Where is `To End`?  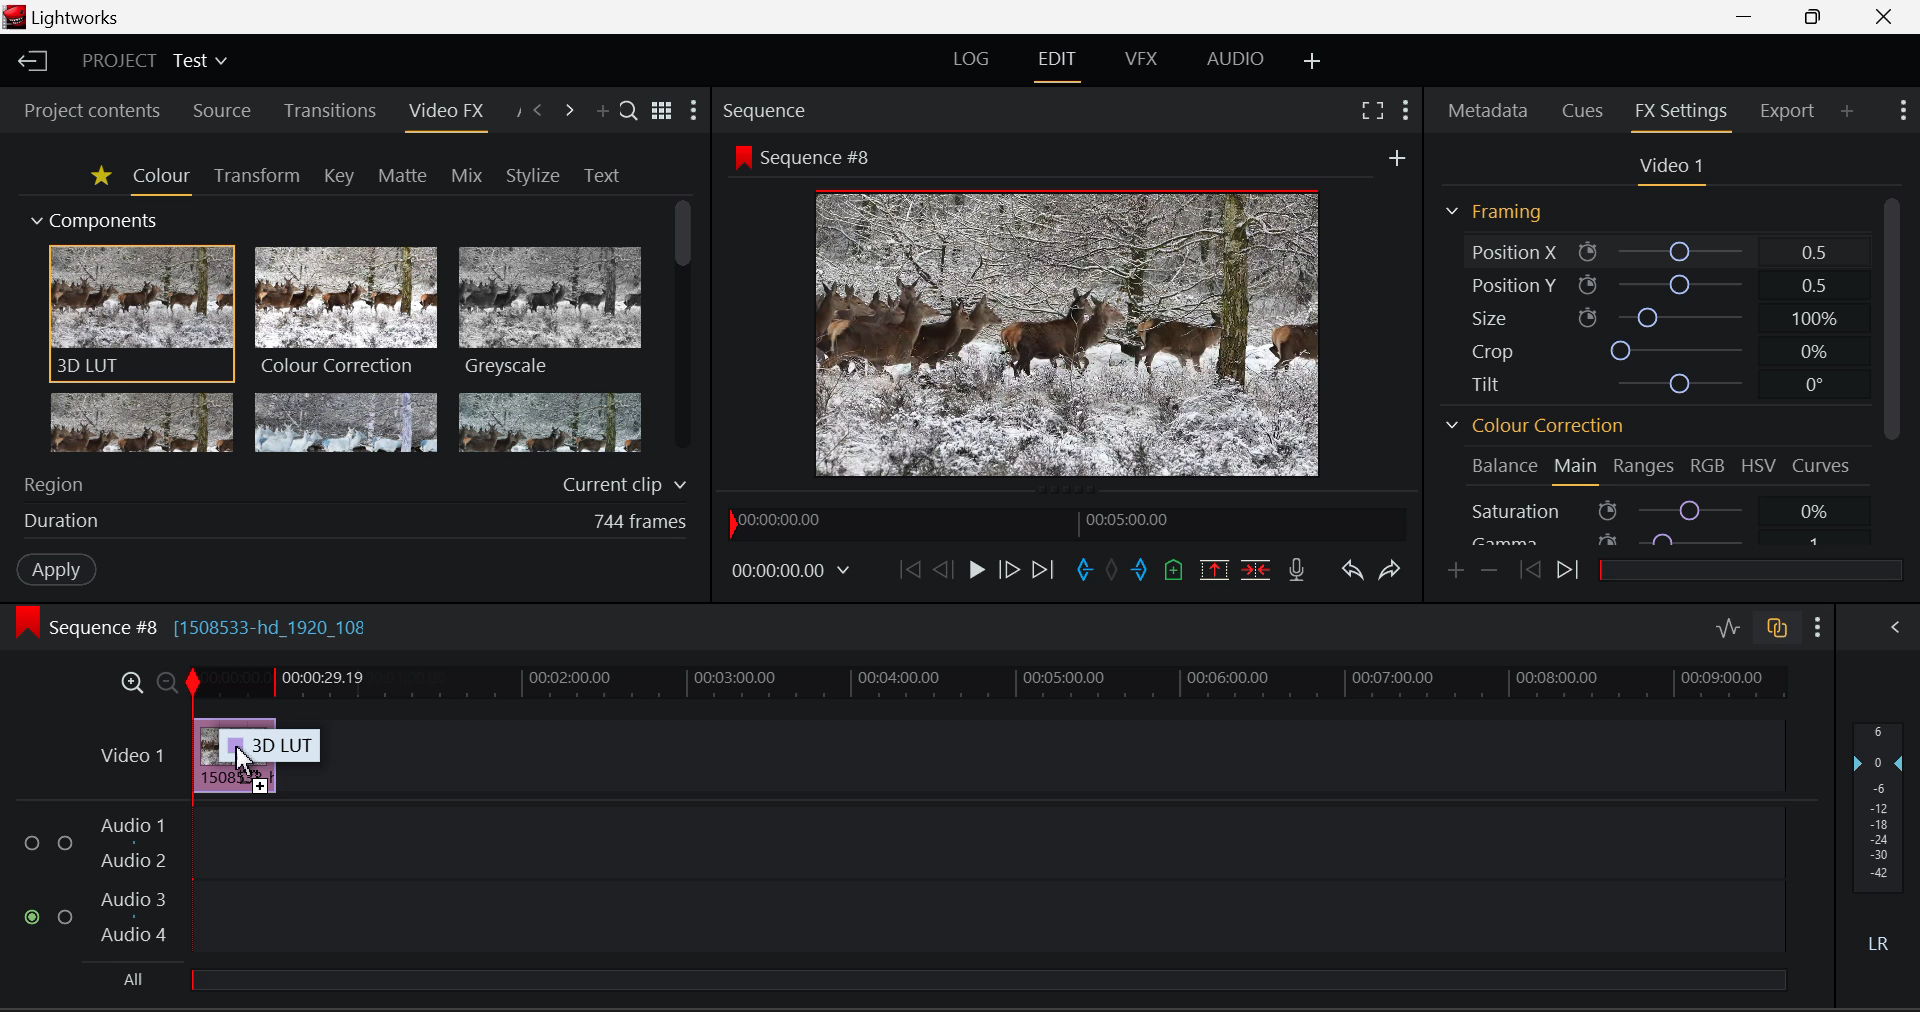 To End is located at coordinates (1044, 573).